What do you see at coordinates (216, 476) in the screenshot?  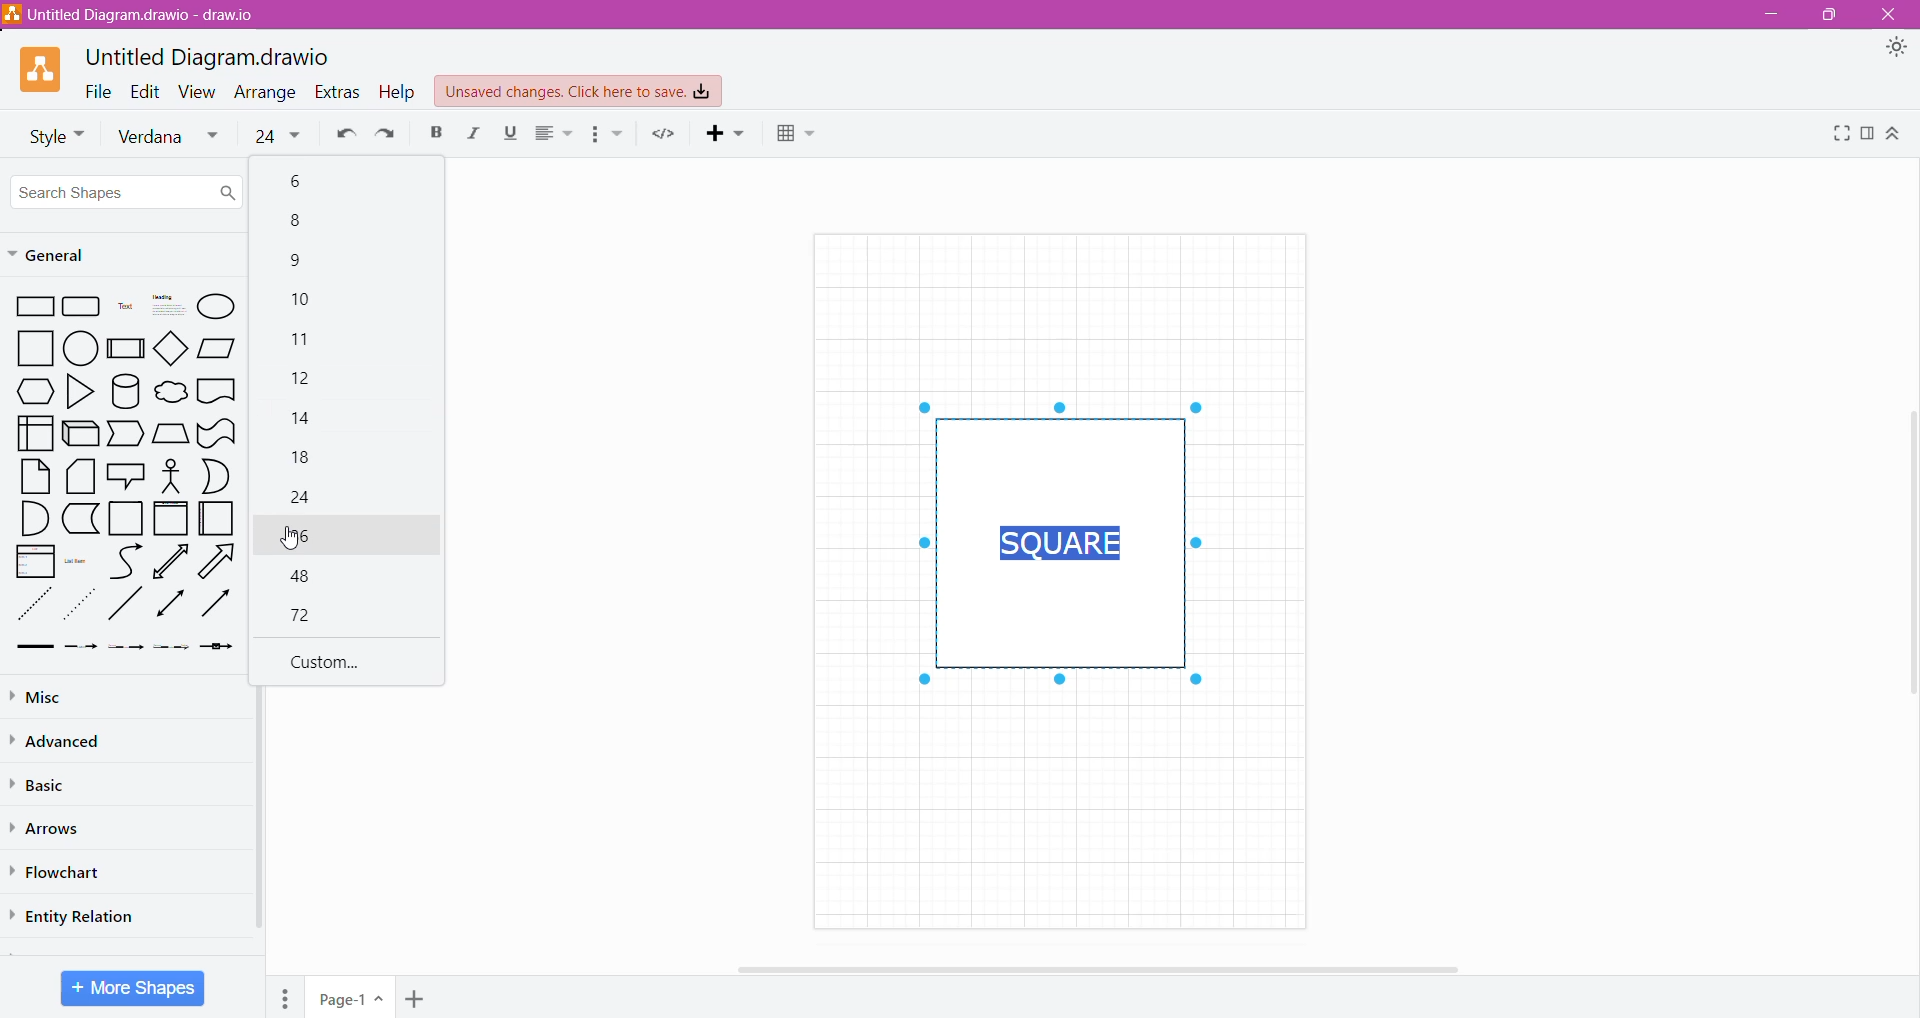 I see `Half Circle` at bounding box center [216, 476].